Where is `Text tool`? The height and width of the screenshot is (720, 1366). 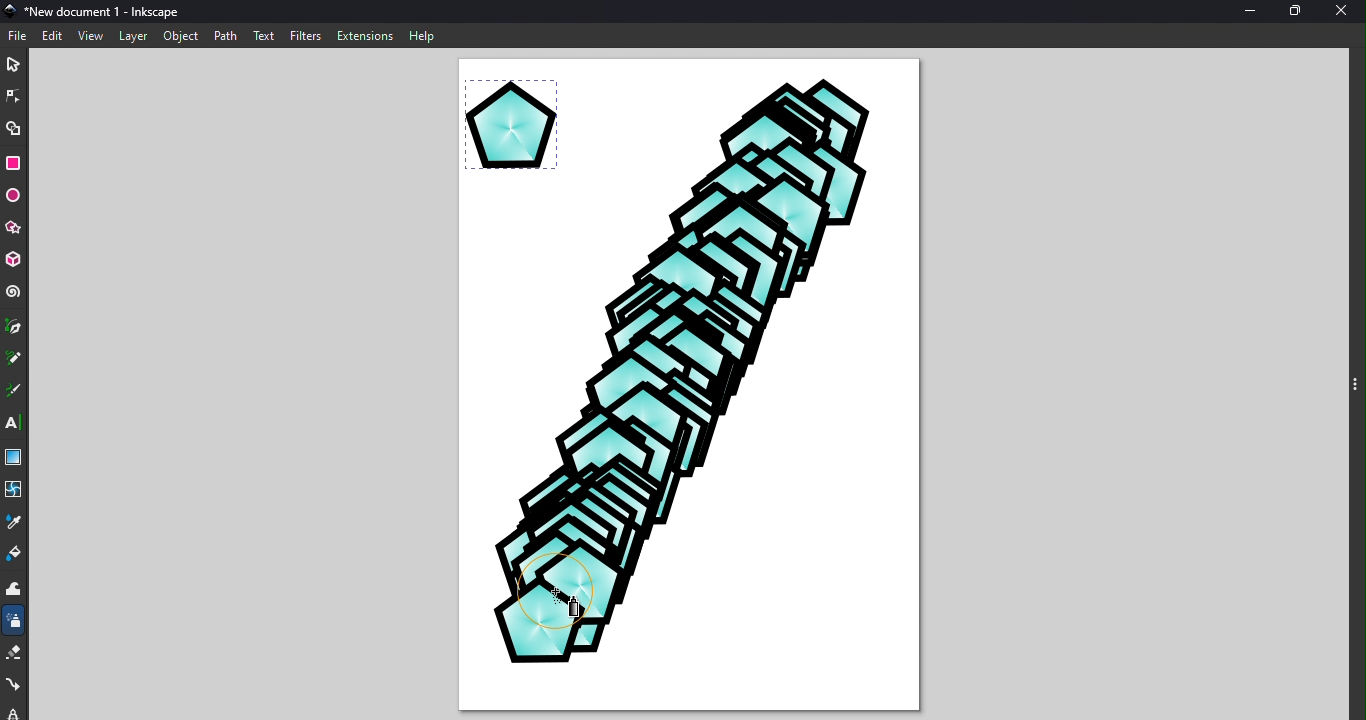 Text tool is located at coordinates (13, 423).